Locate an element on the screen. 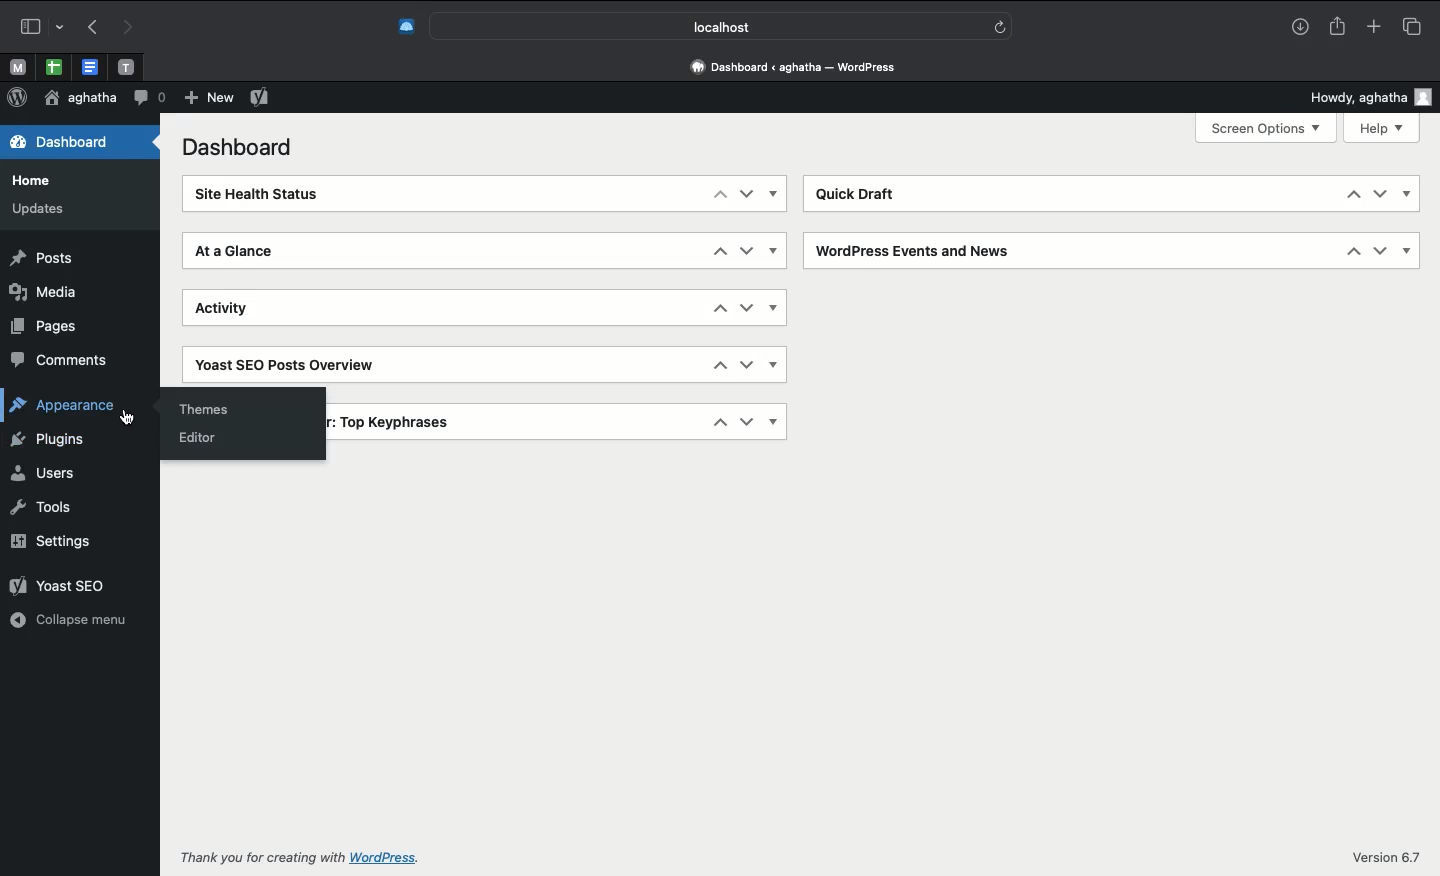 Image resolution: width=1440 pixels, height=876 pixels. Address is located at coordinates (790, 68).